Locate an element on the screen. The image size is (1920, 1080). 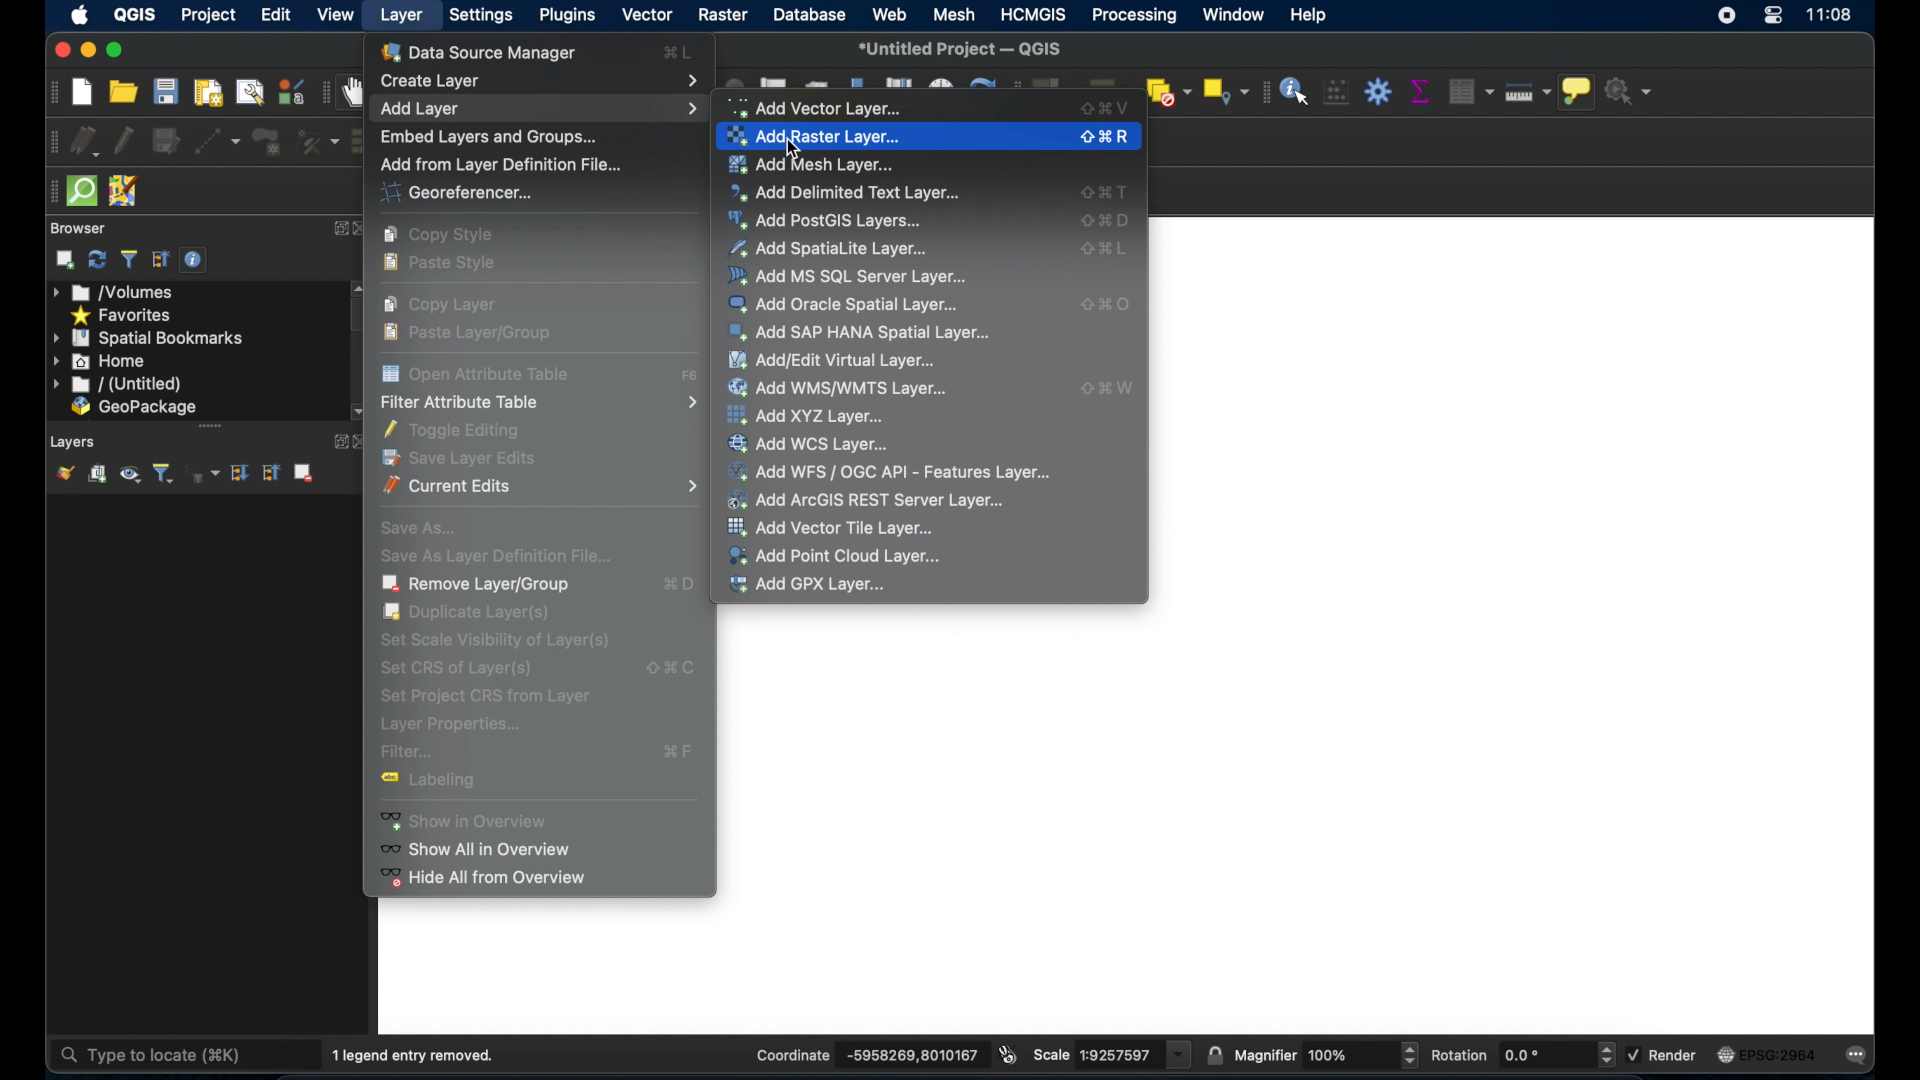
 is located at coordinates (1334, 1055).